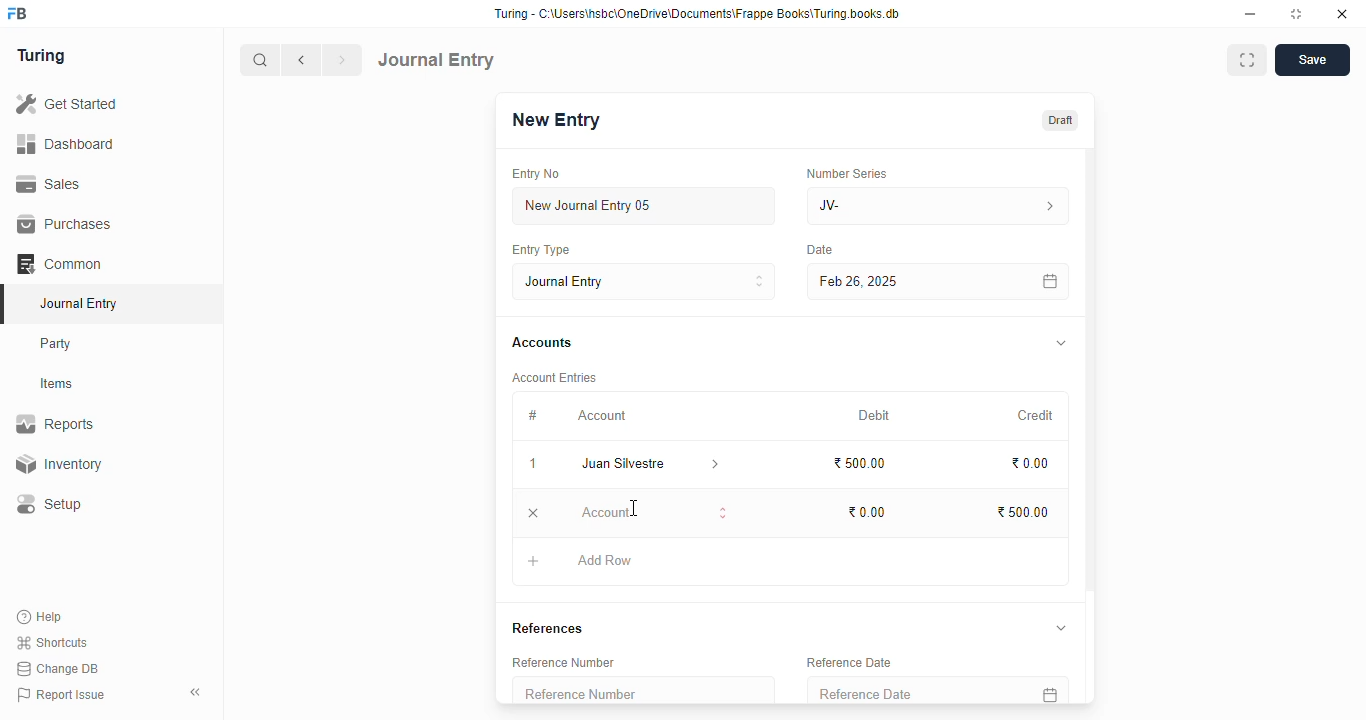 The width and height of the screenshot is (1366, 720). I want to click on account, so click(655, 514).